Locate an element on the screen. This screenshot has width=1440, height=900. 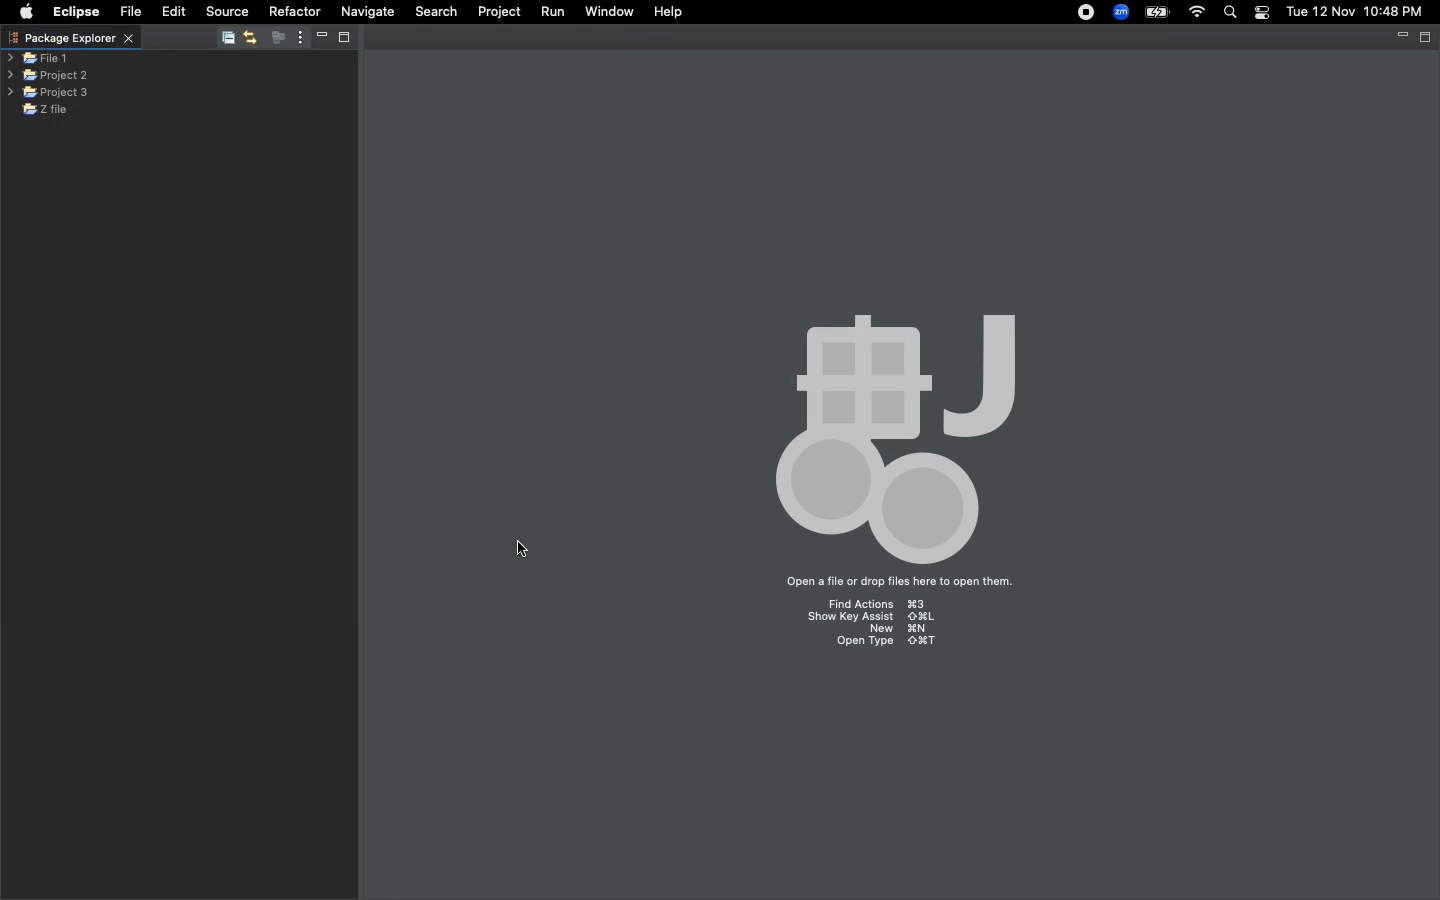
Edit is located at coordinates (172, 12).